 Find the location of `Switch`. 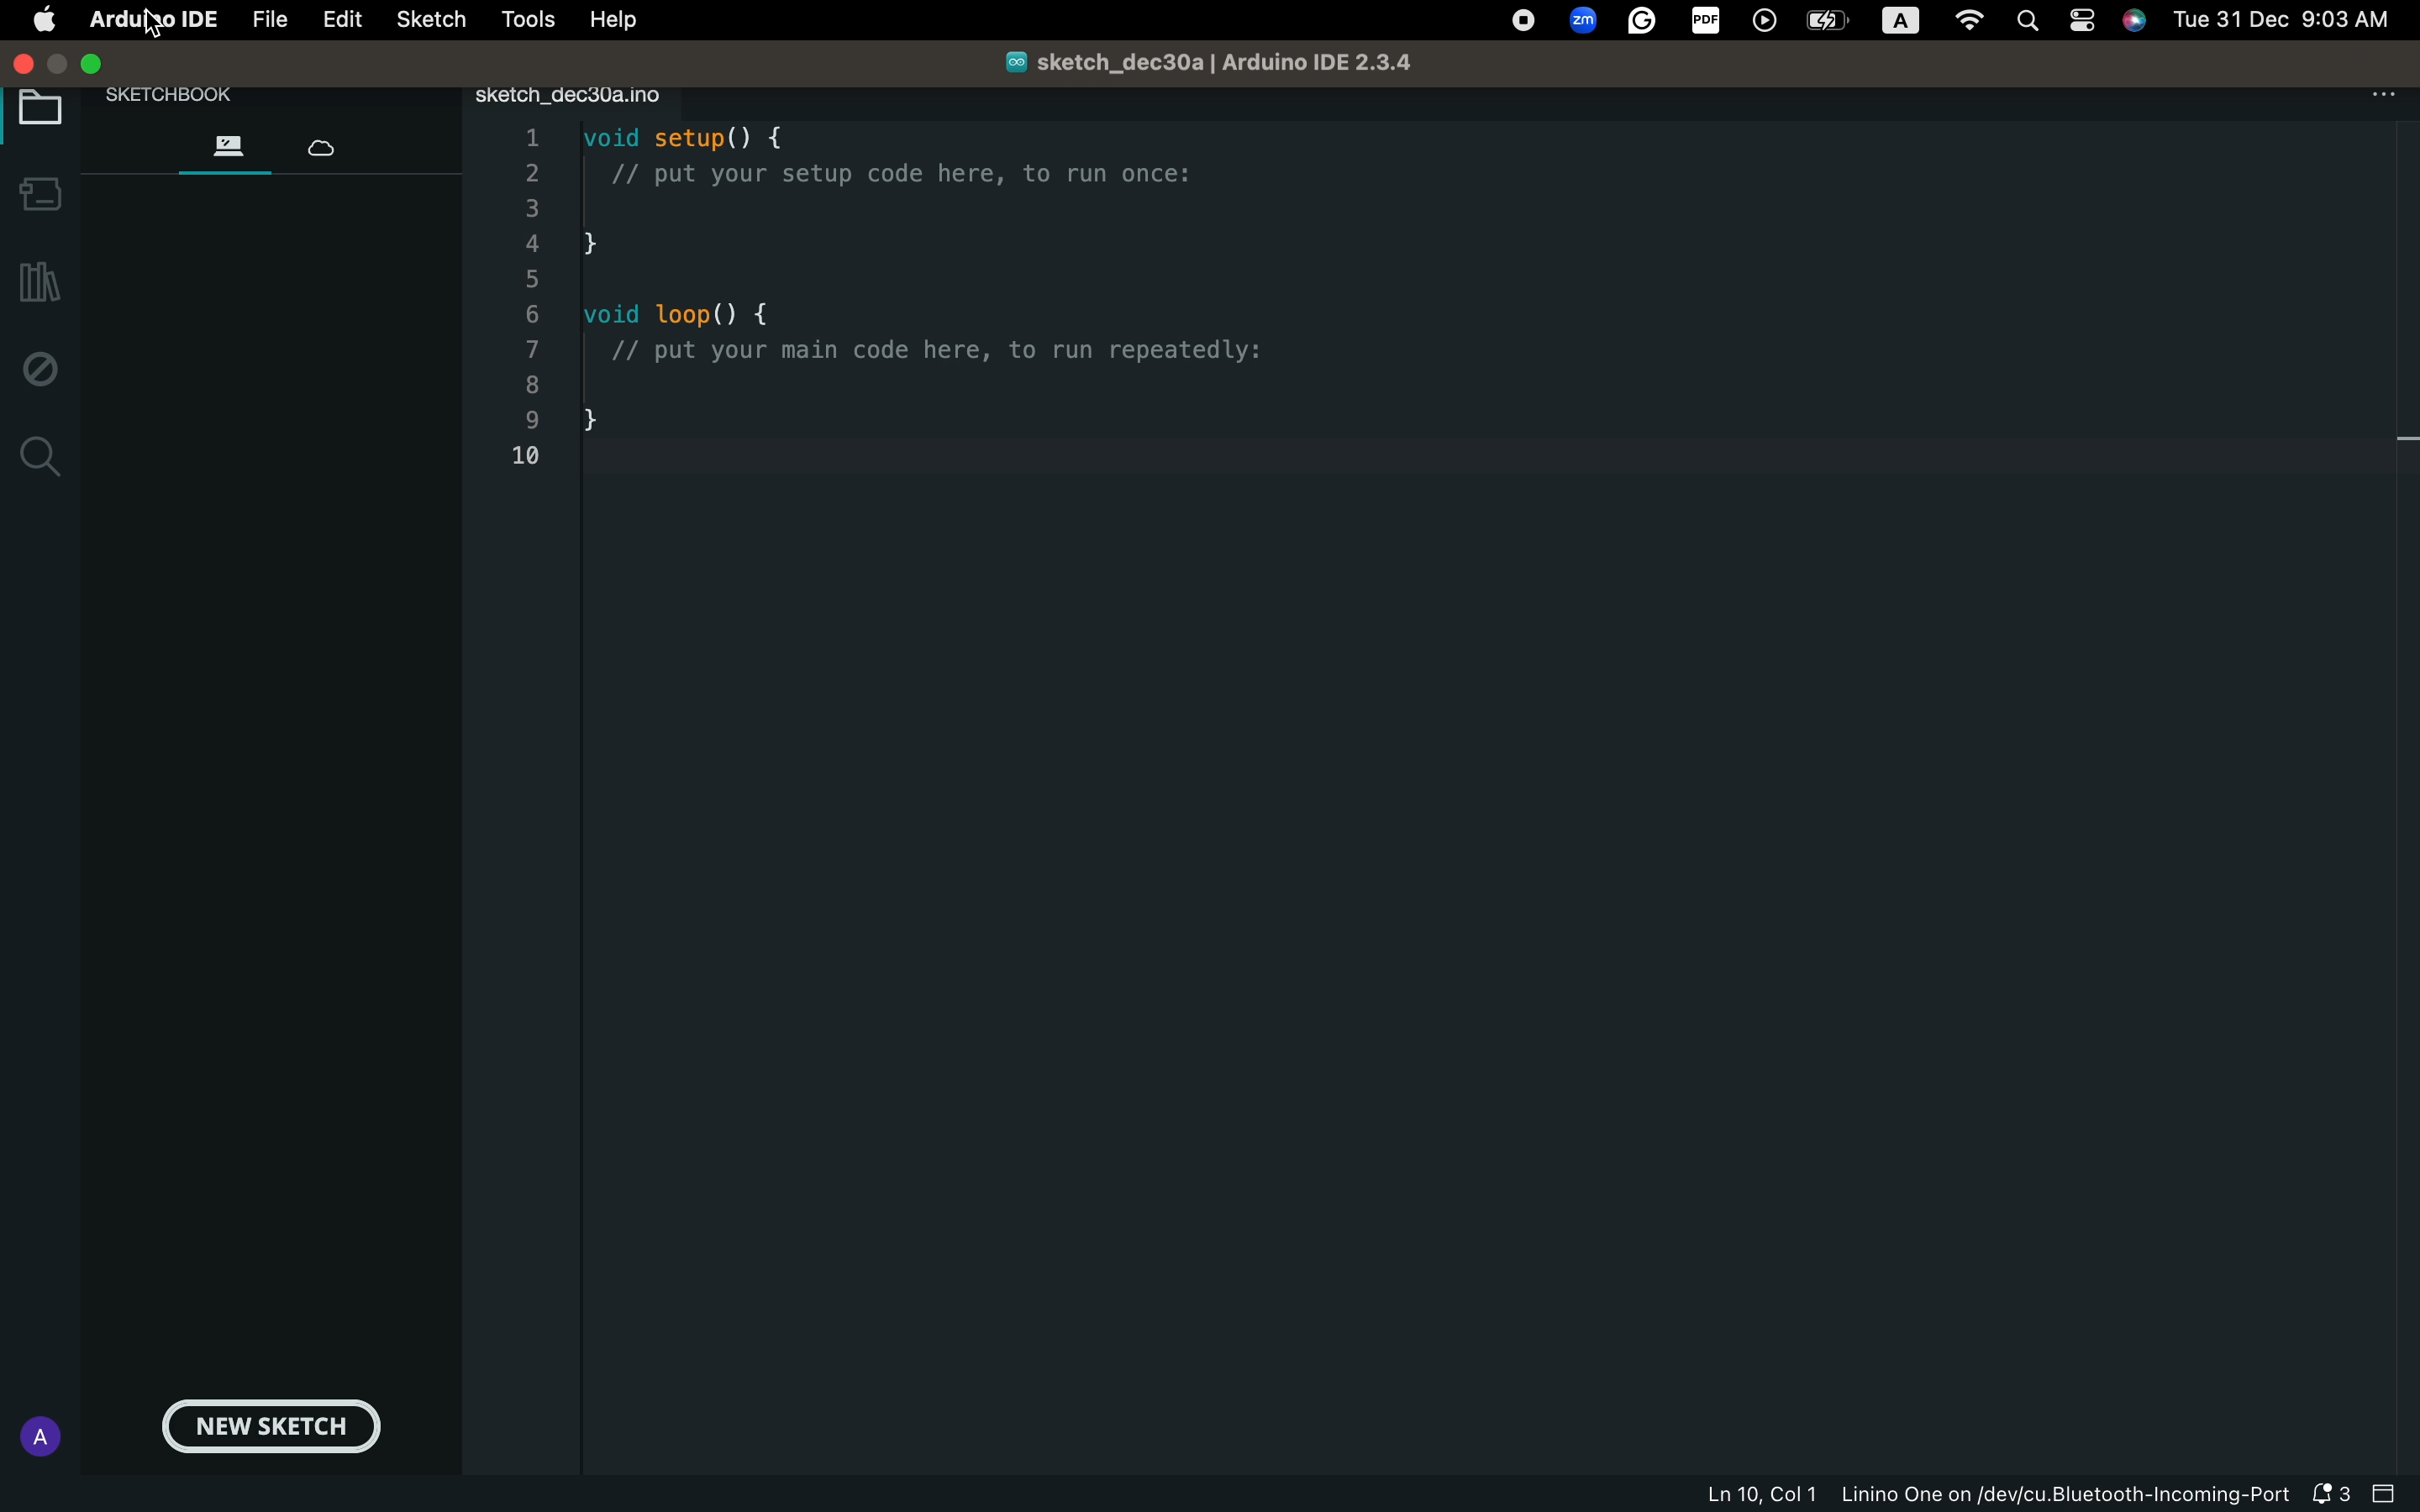

Switch is located at coordinates (2084, 22).